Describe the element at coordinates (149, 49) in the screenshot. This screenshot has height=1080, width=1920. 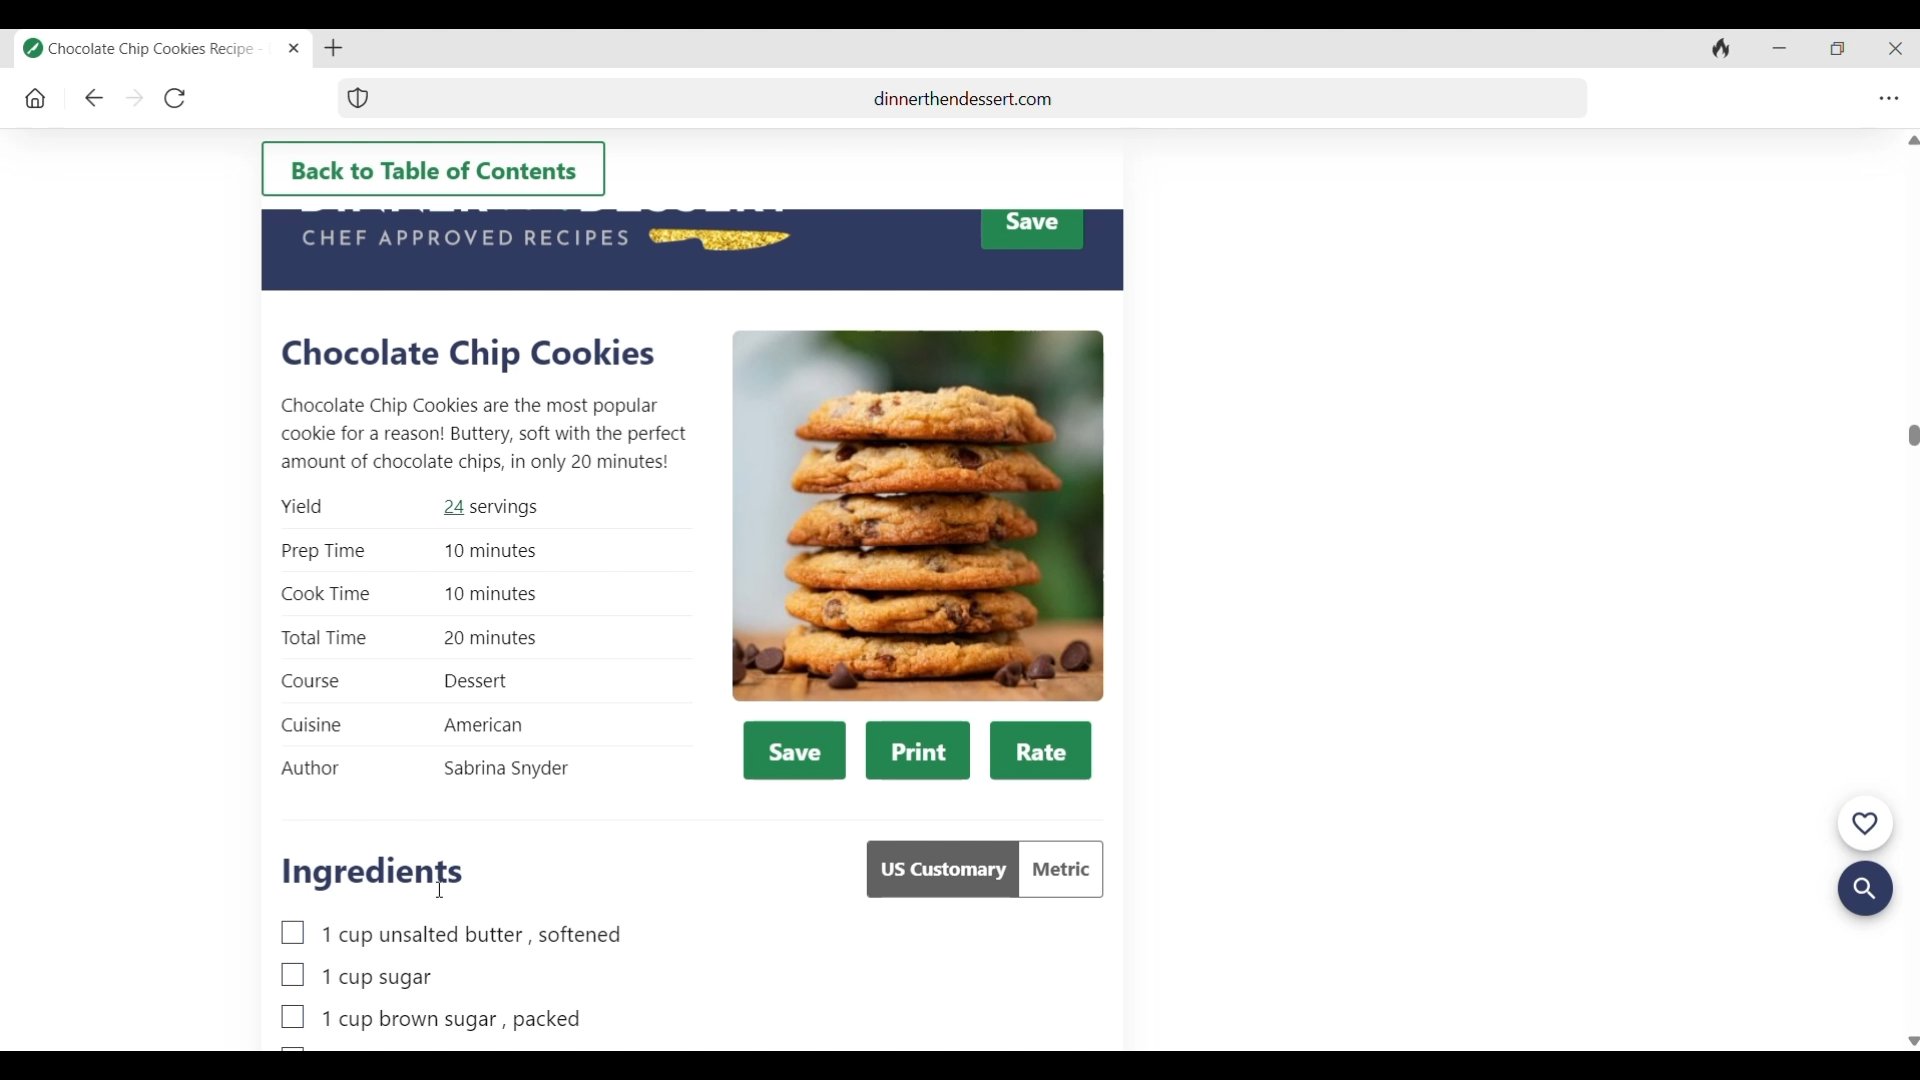
I see `recipe for chocolate chip cookies` at that location.